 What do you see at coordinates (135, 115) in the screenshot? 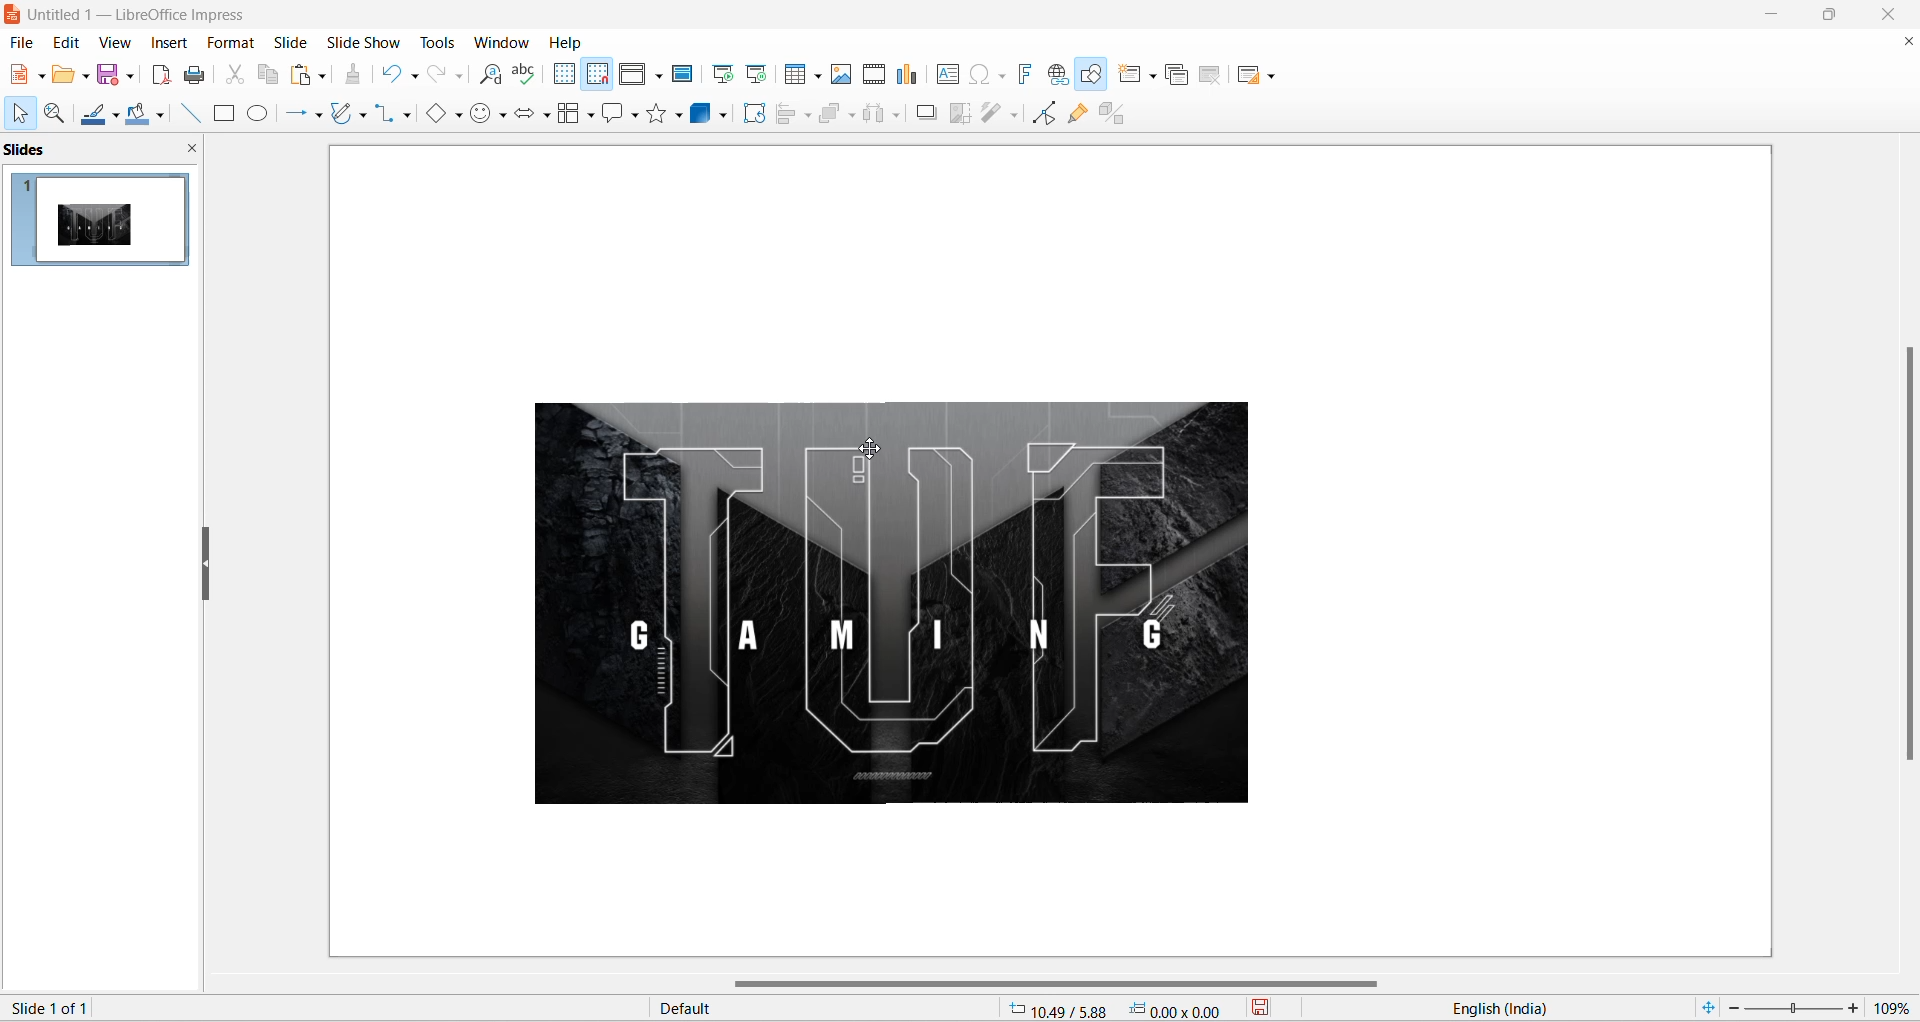
I see `fill color` at bounding box center [135, 115].